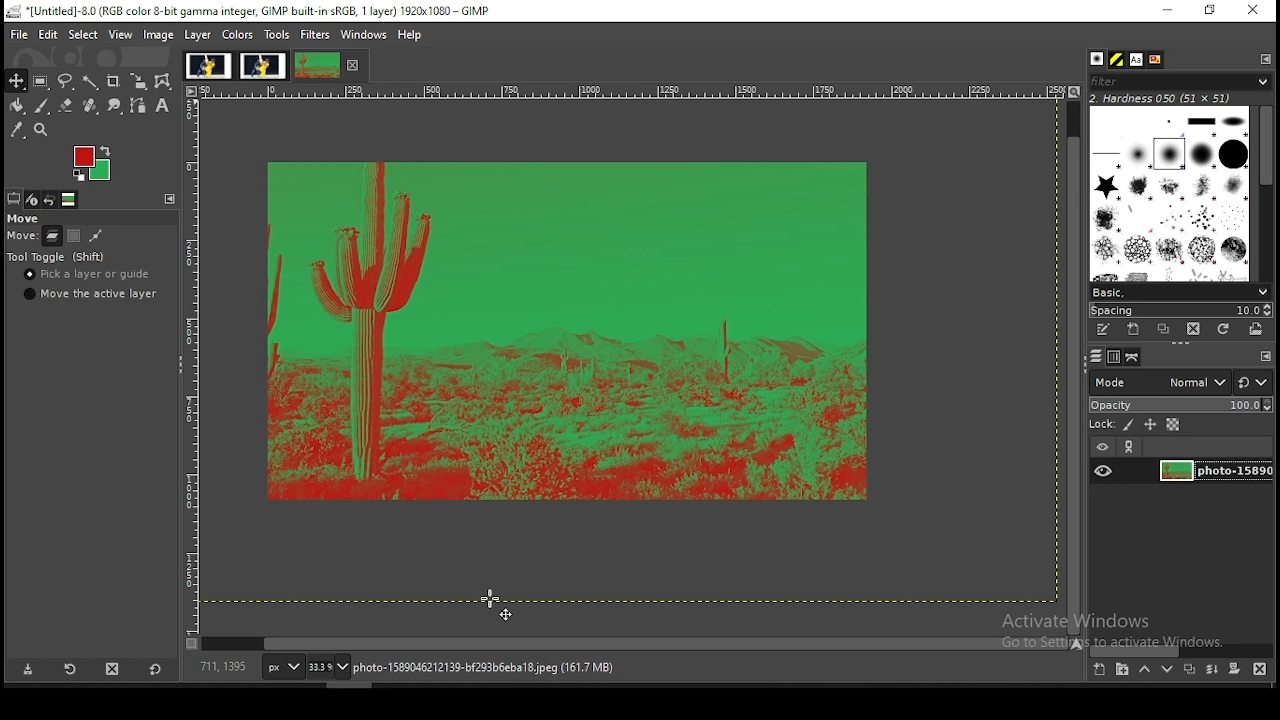 Image resolution: width=1280 pixels, height=720 pixels. I want to click on layers, so click(1096, 357).